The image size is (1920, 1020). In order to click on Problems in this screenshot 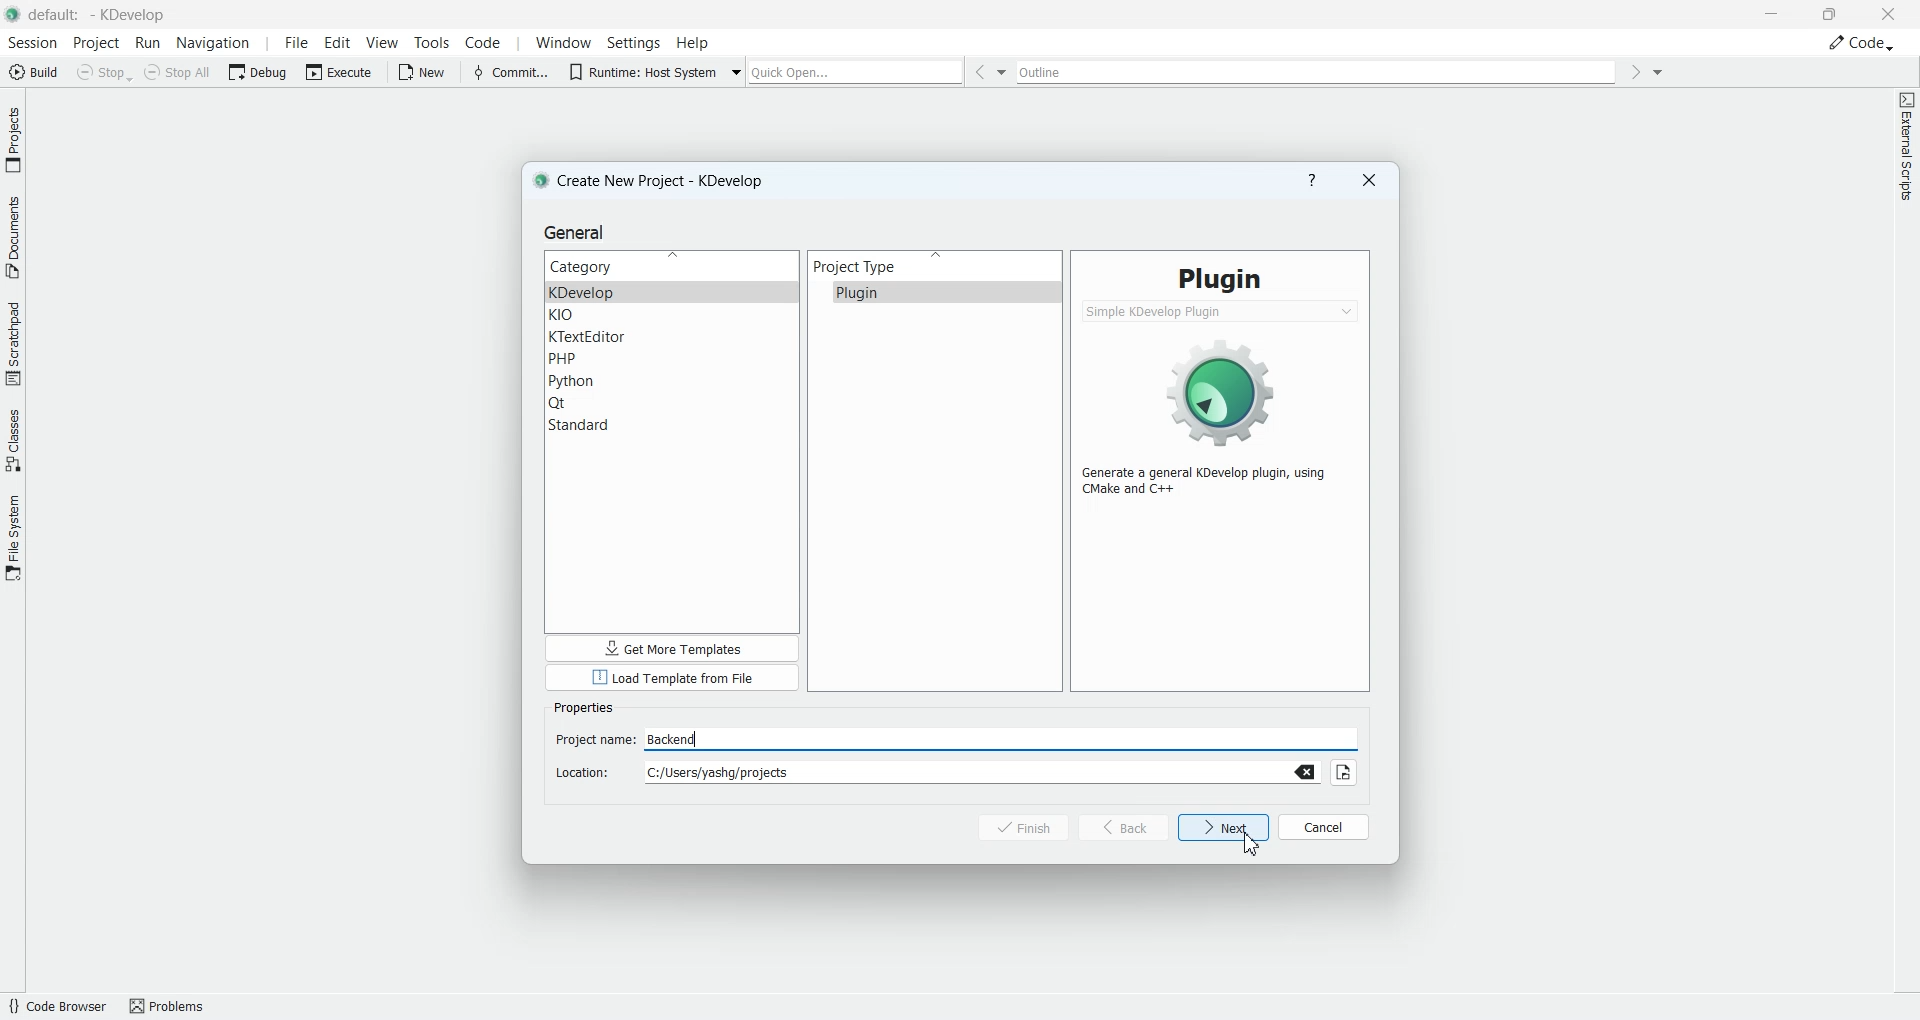, I will do `click(174, 1005)`.